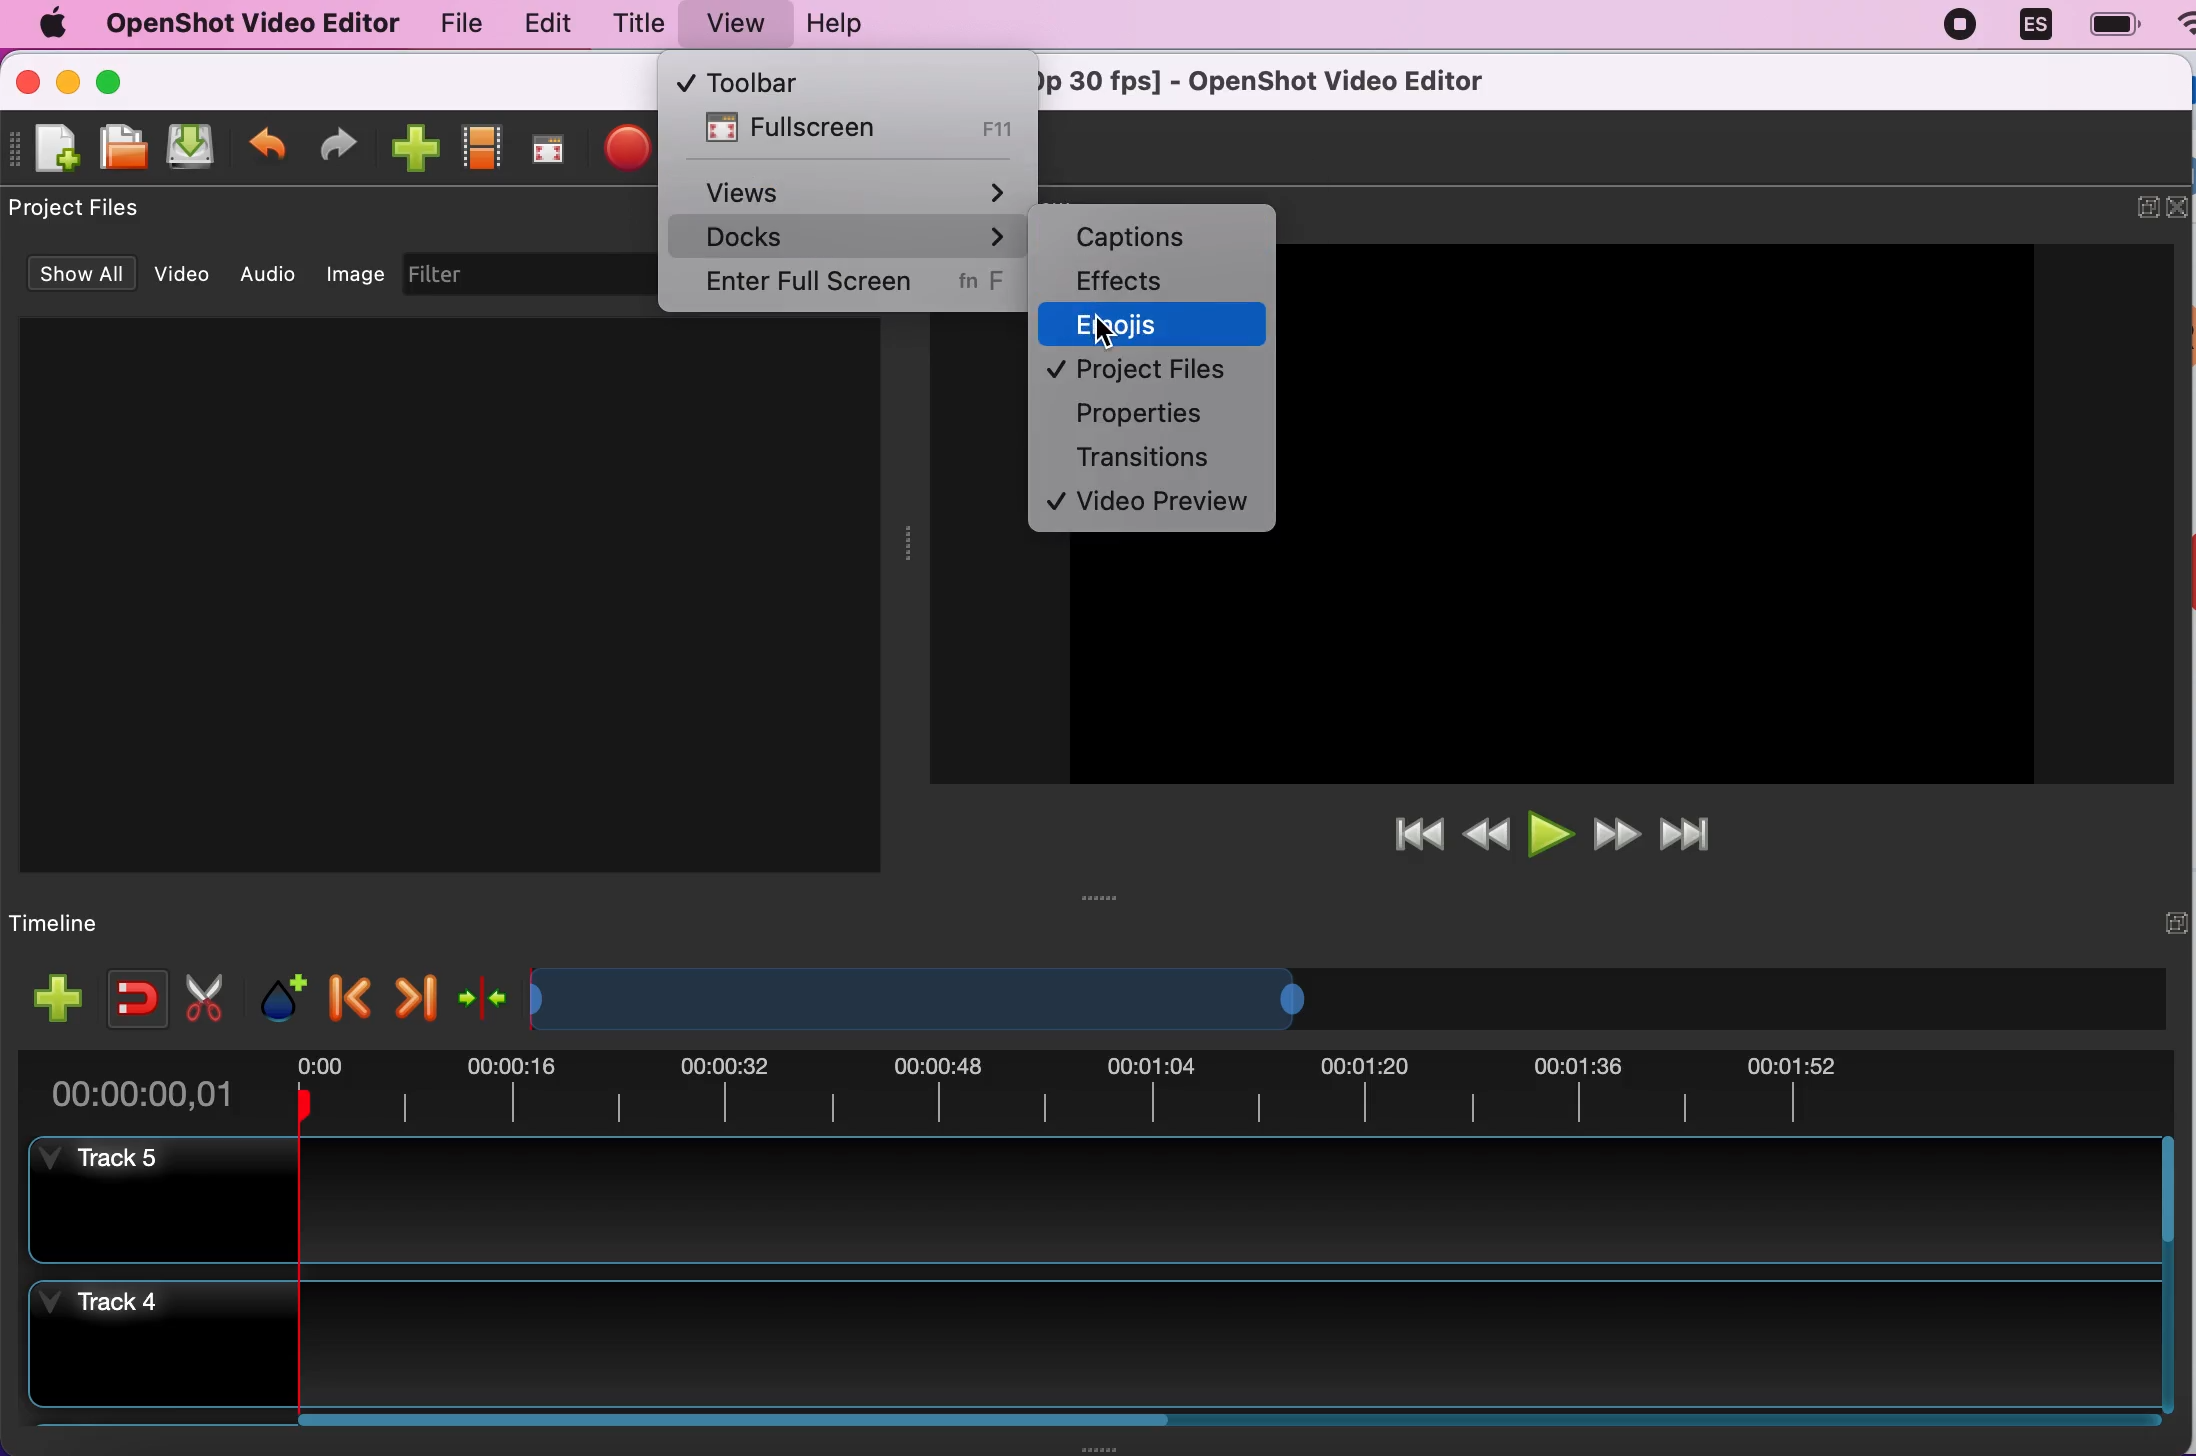 This screenshot has width=2196, height=1456. Describe the element at coordinates (1149, 503) in the screenshot. I see `video preview` at that location.